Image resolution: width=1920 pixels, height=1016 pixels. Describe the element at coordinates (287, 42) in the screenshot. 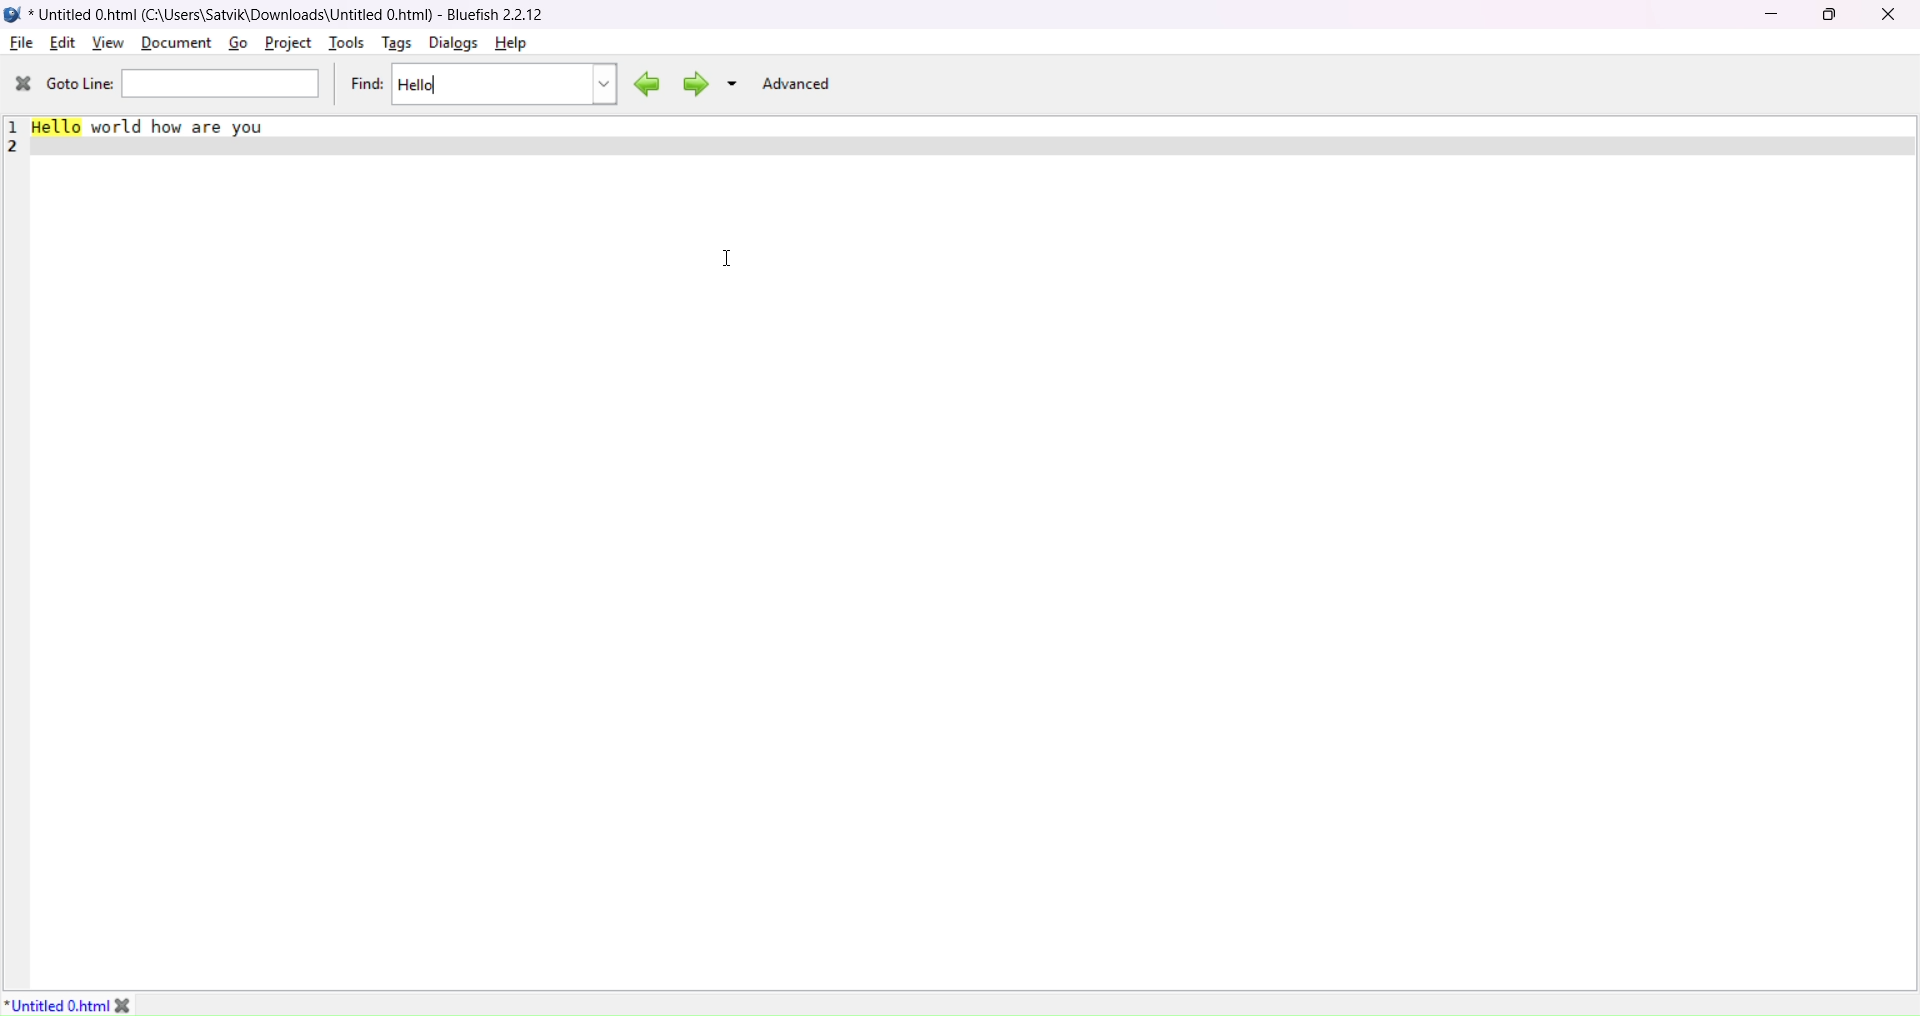

I see `project` at that location.